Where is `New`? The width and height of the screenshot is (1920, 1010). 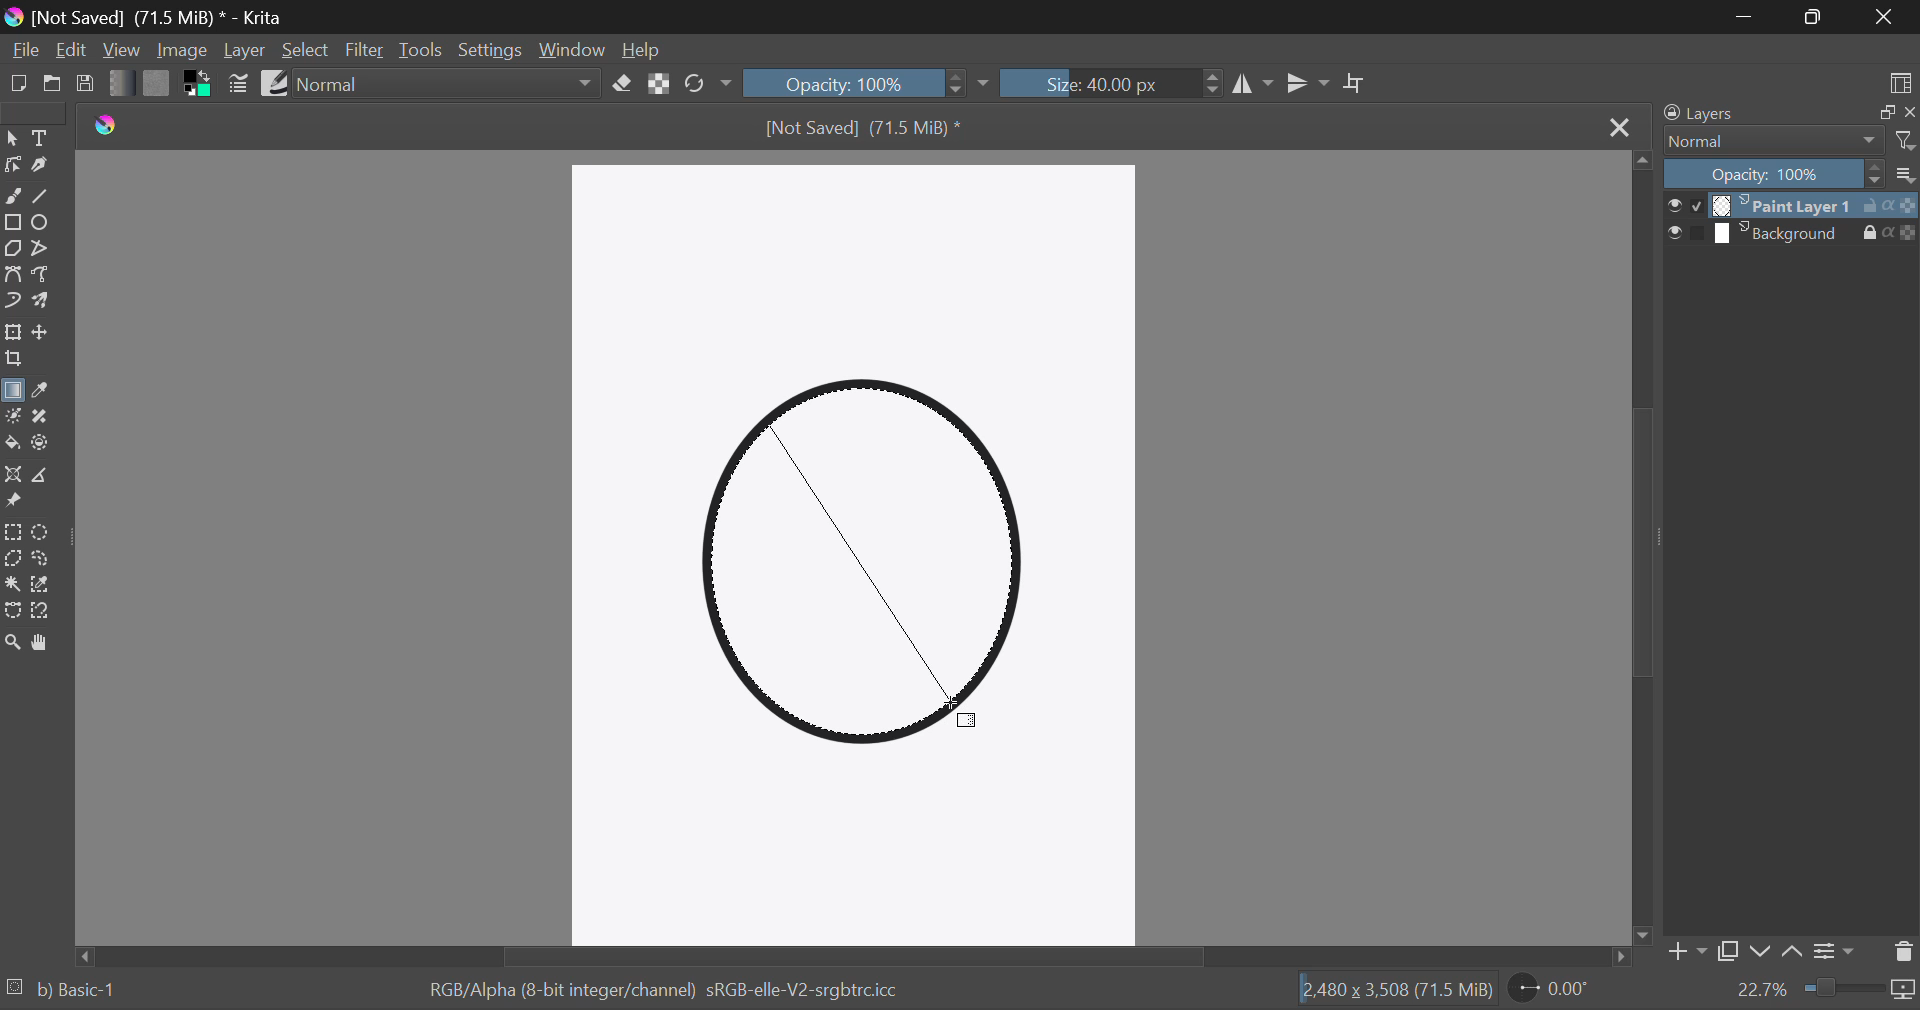 New is located at coordinates (16, 84).